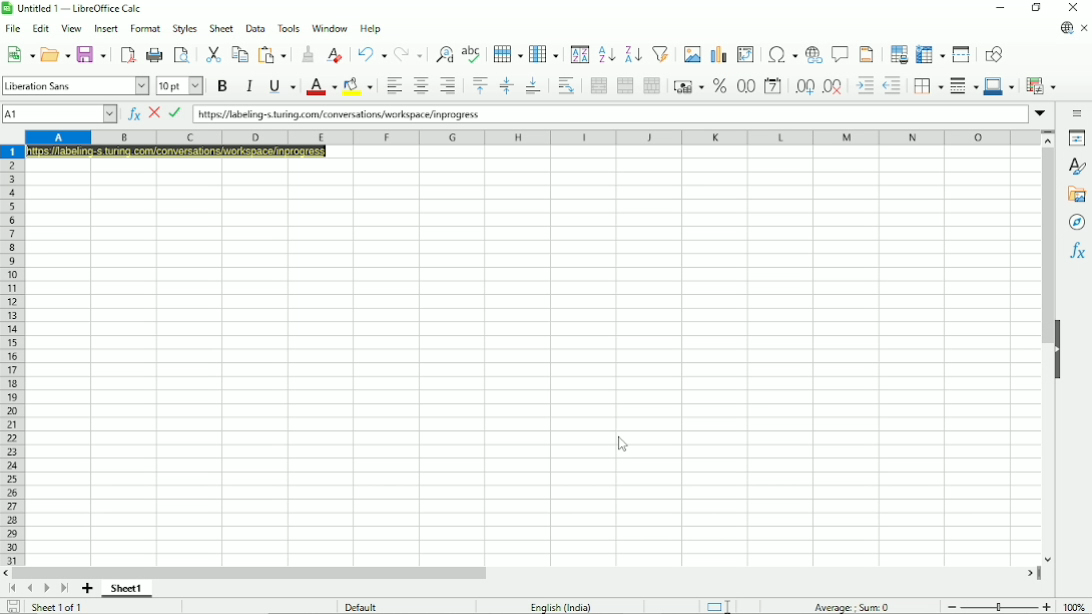 The width and height of the screenshot is (1092, 614). Describe the element at coordinates (718, 54) in the screenshot. I see `Insert chart` at that location.